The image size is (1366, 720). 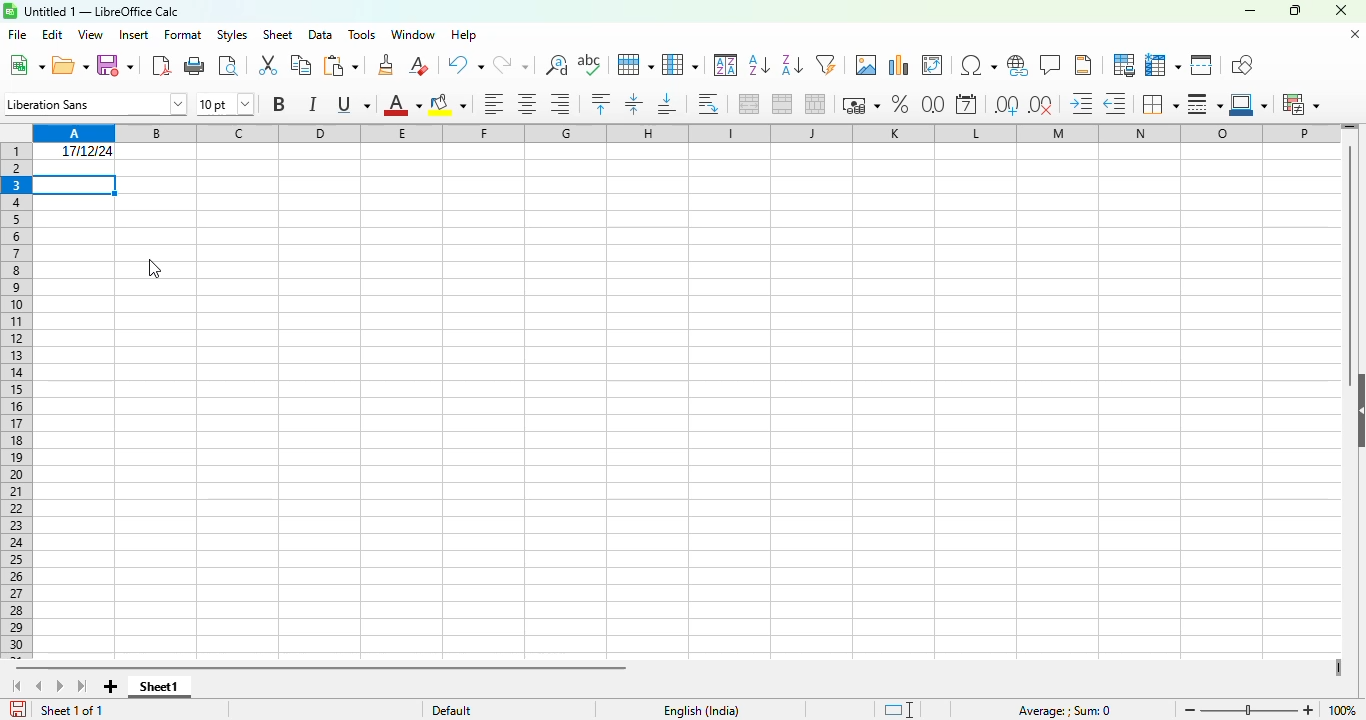 What do you see at coordinates (1041, 105) in the screenshot?
I see `delete decimal` at bounding box center [1041, 105].